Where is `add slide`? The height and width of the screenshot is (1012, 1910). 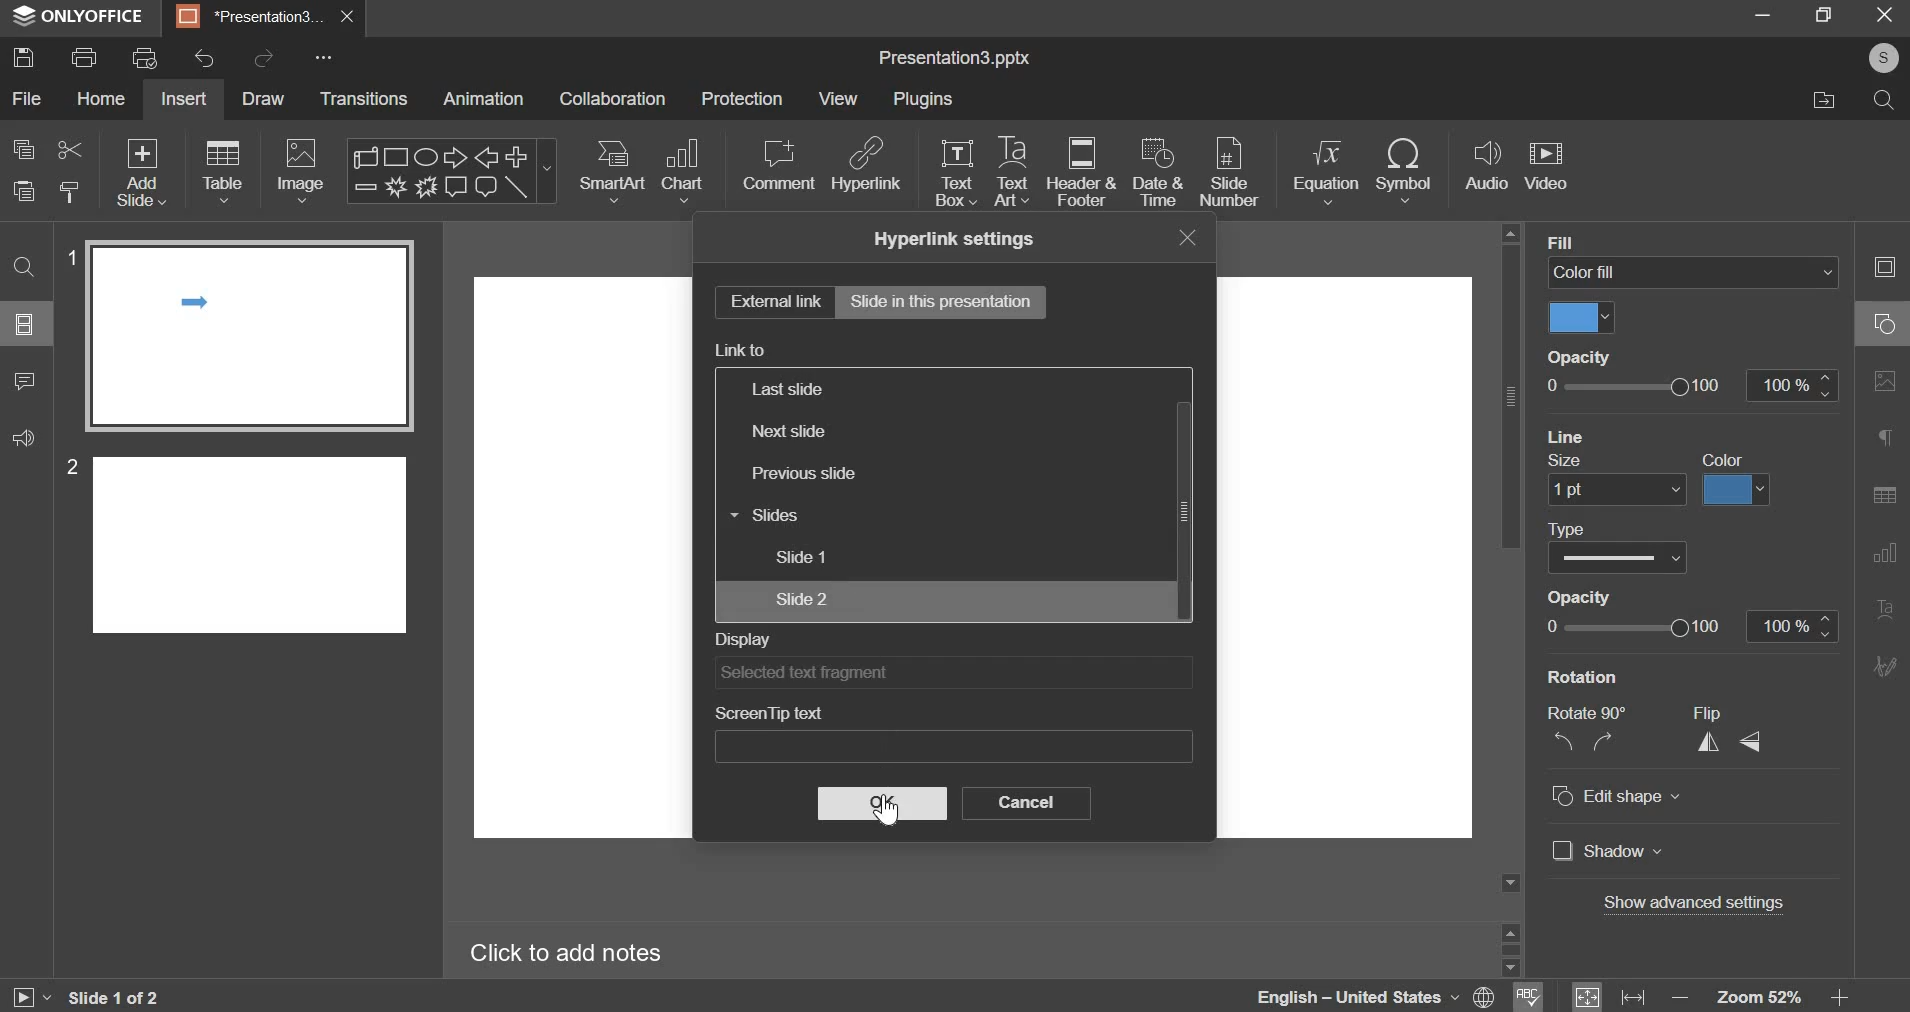 add slide is located at coordinates (142, 172).